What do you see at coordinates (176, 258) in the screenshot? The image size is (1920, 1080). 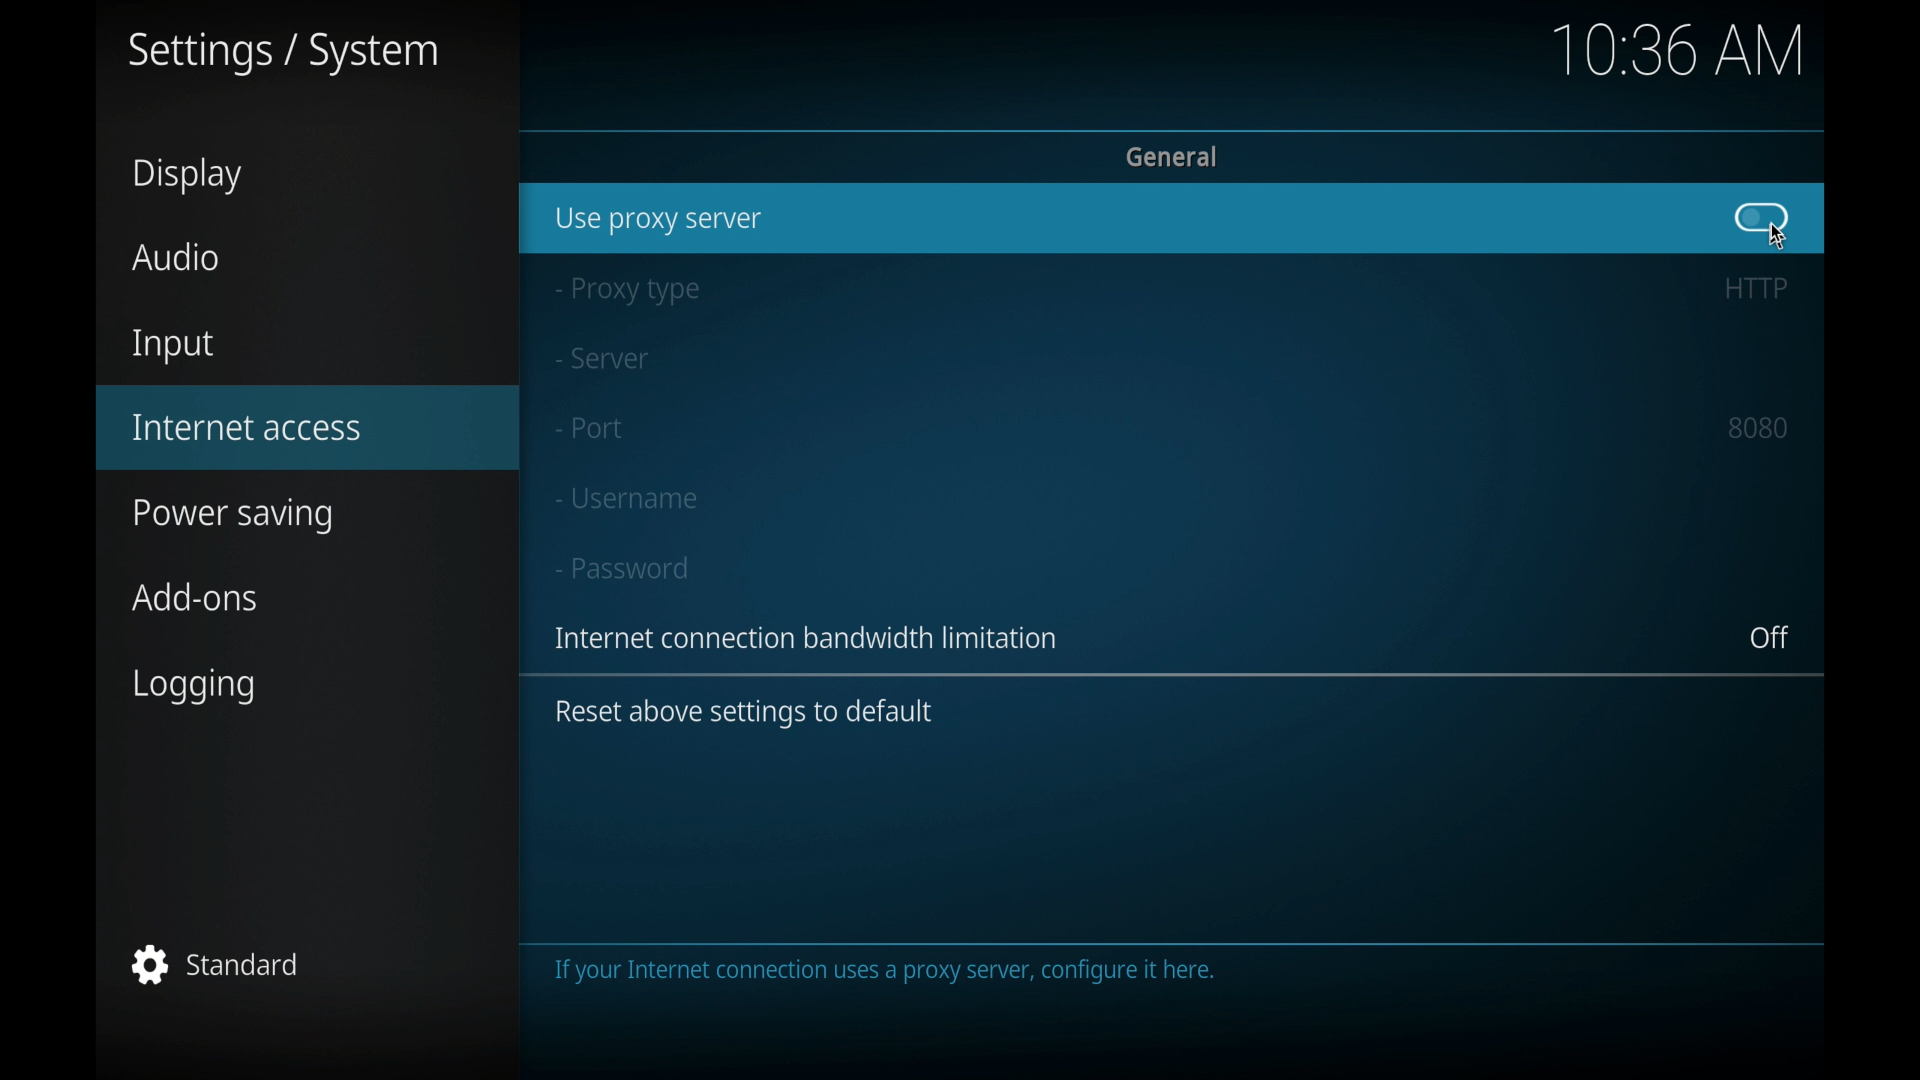 I see `audio` at bounding box center [176, 258].